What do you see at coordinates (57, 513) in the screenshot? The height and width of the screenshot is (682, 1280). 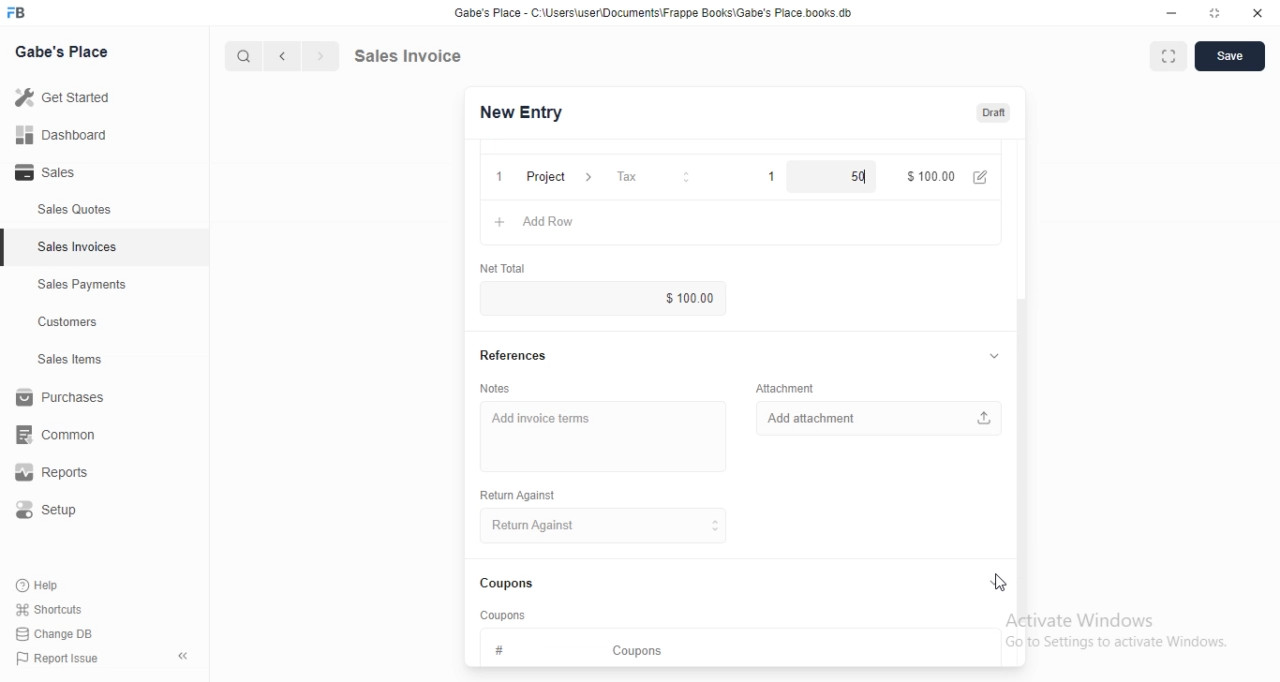 I see `Setup` at bounding box center [57, 513].